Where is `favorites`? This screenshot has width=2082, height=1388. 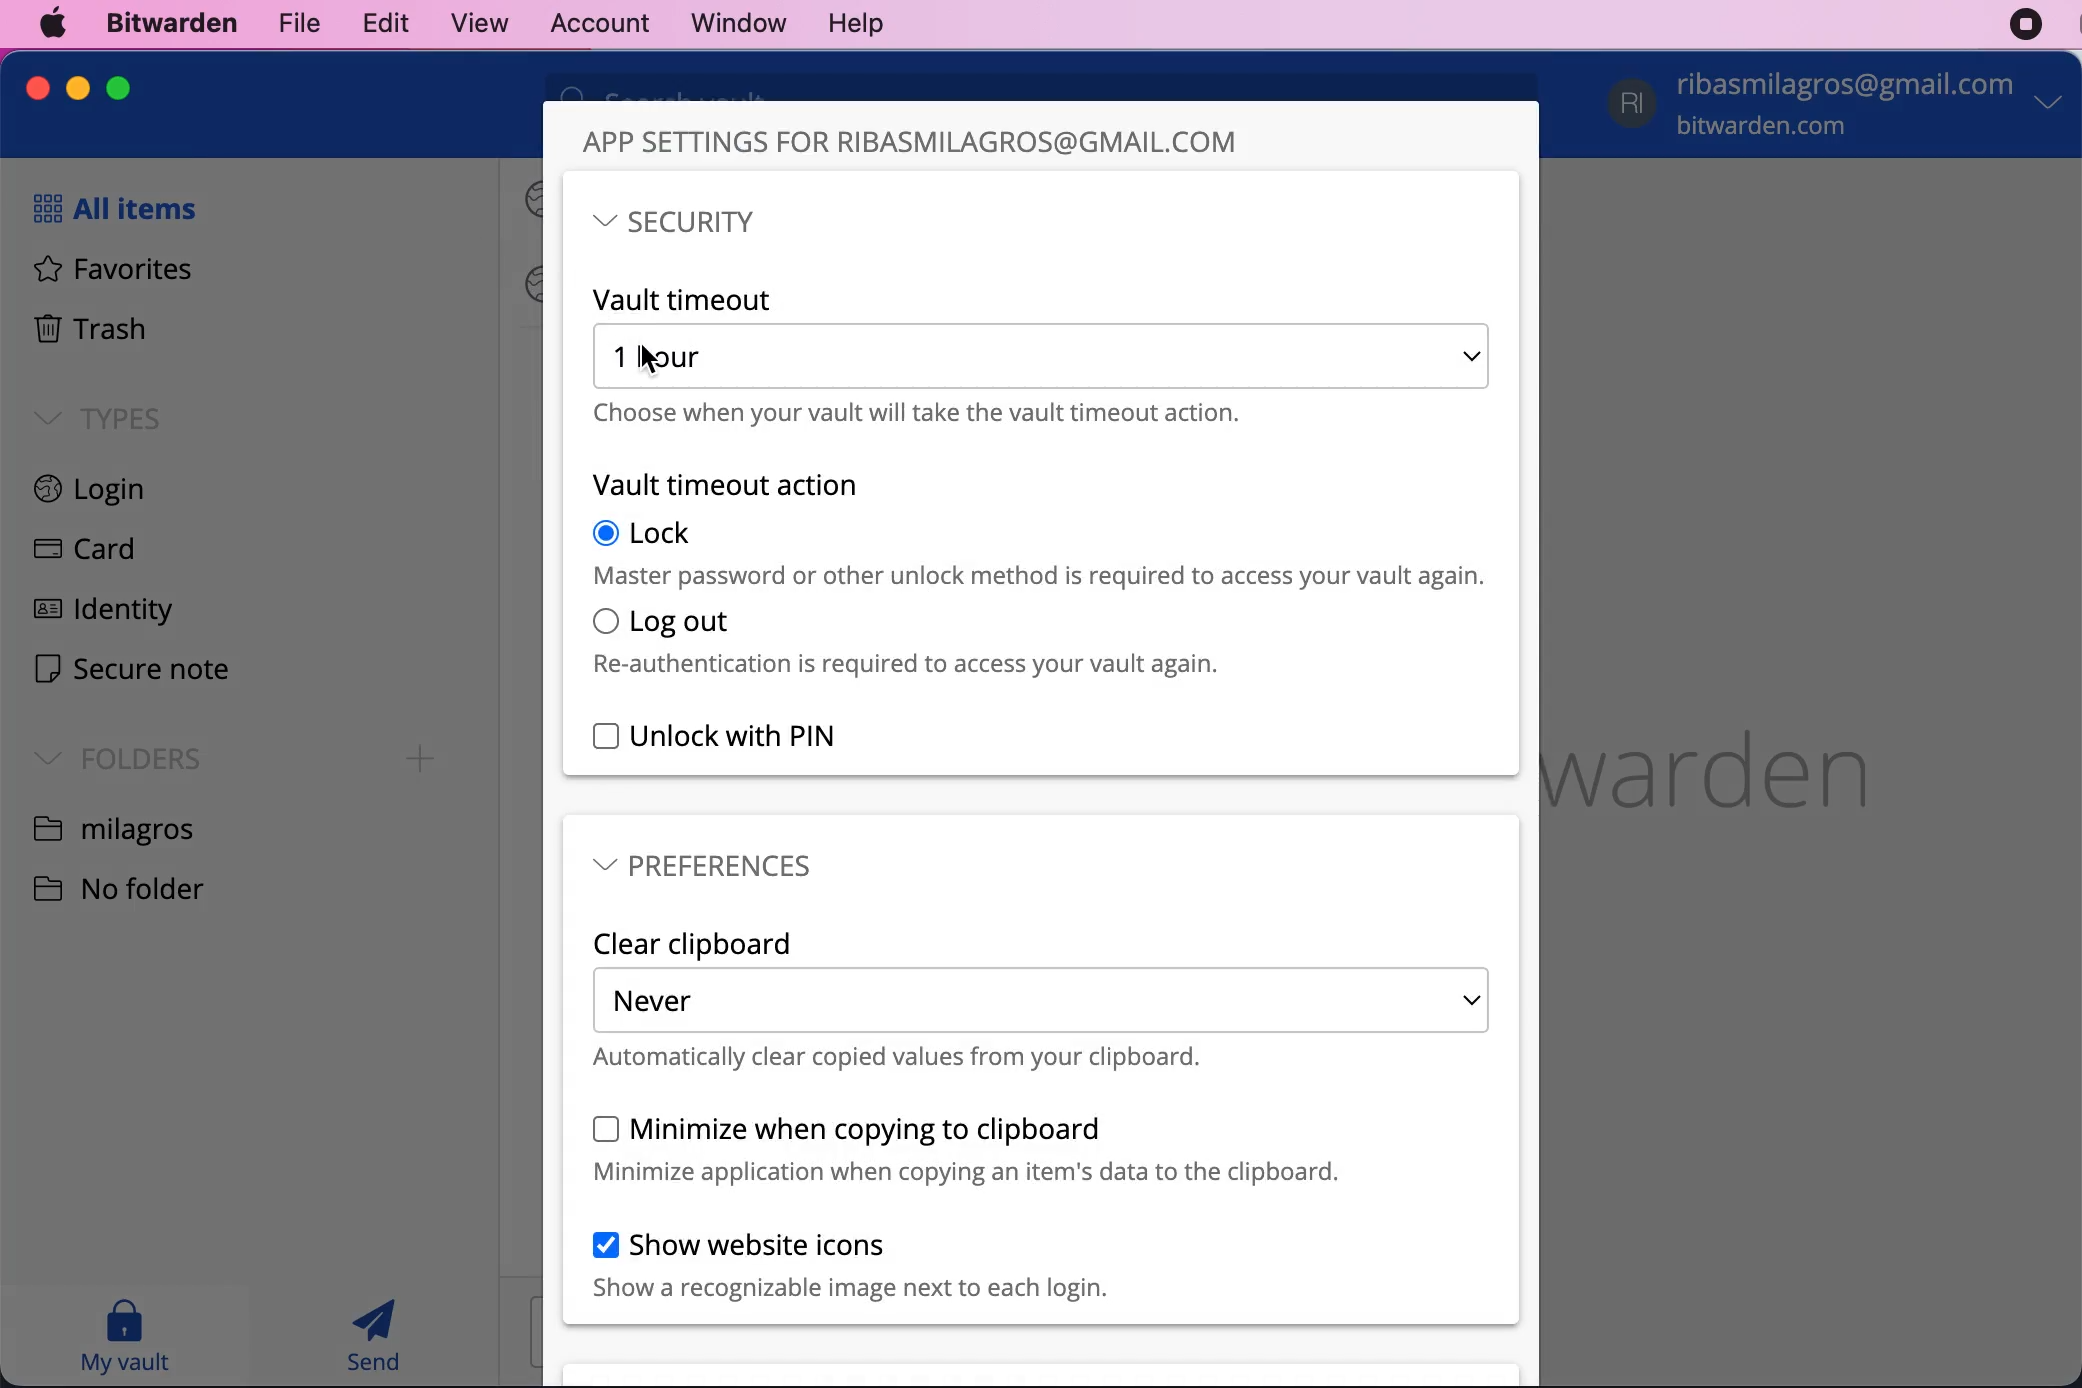 favorites is located at coordinates (103, 272).